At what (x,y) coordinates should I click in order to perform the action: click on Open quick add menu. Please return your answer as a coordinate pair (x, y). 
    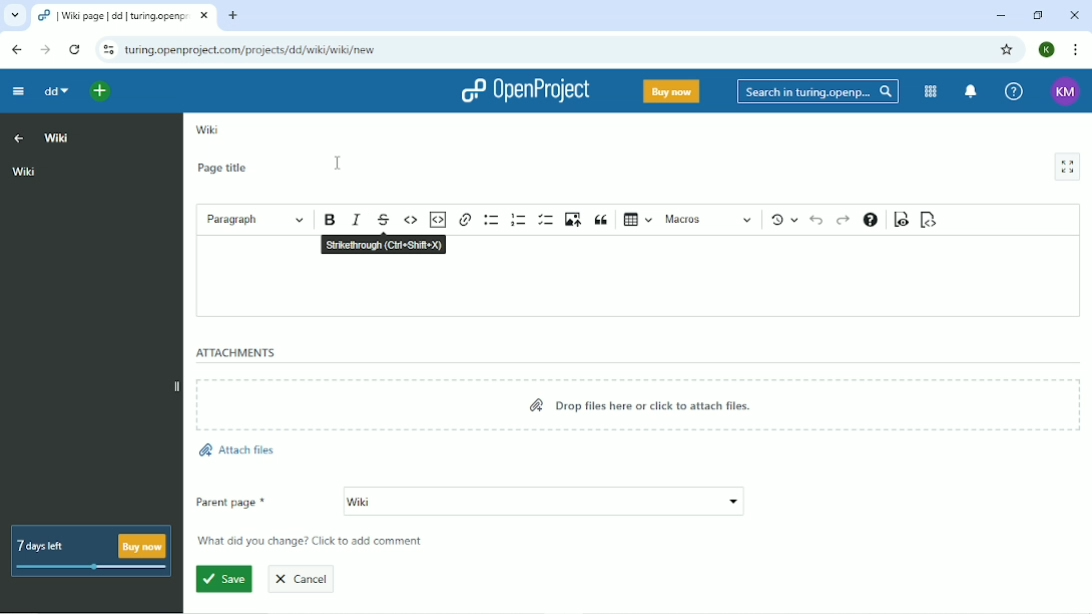
    Looking at the image, I should click on (101, 93).